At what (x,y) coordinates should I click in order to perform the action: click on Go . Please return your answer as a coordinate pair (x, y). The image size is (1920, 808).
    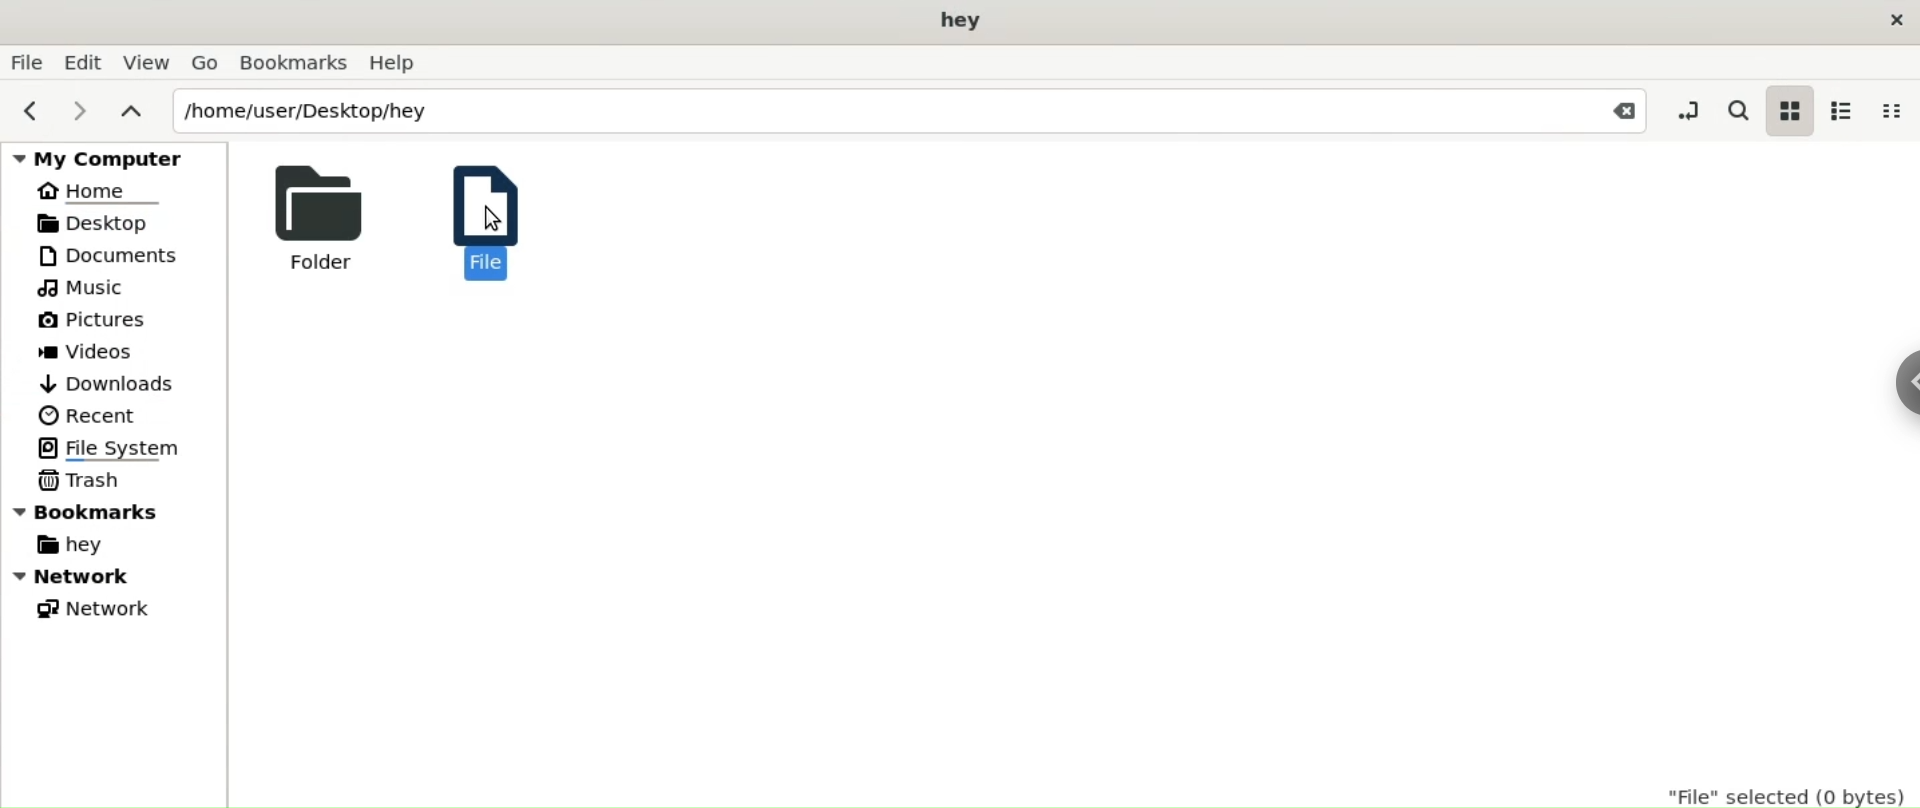
    Looking at the image, I should click on (209, 64).